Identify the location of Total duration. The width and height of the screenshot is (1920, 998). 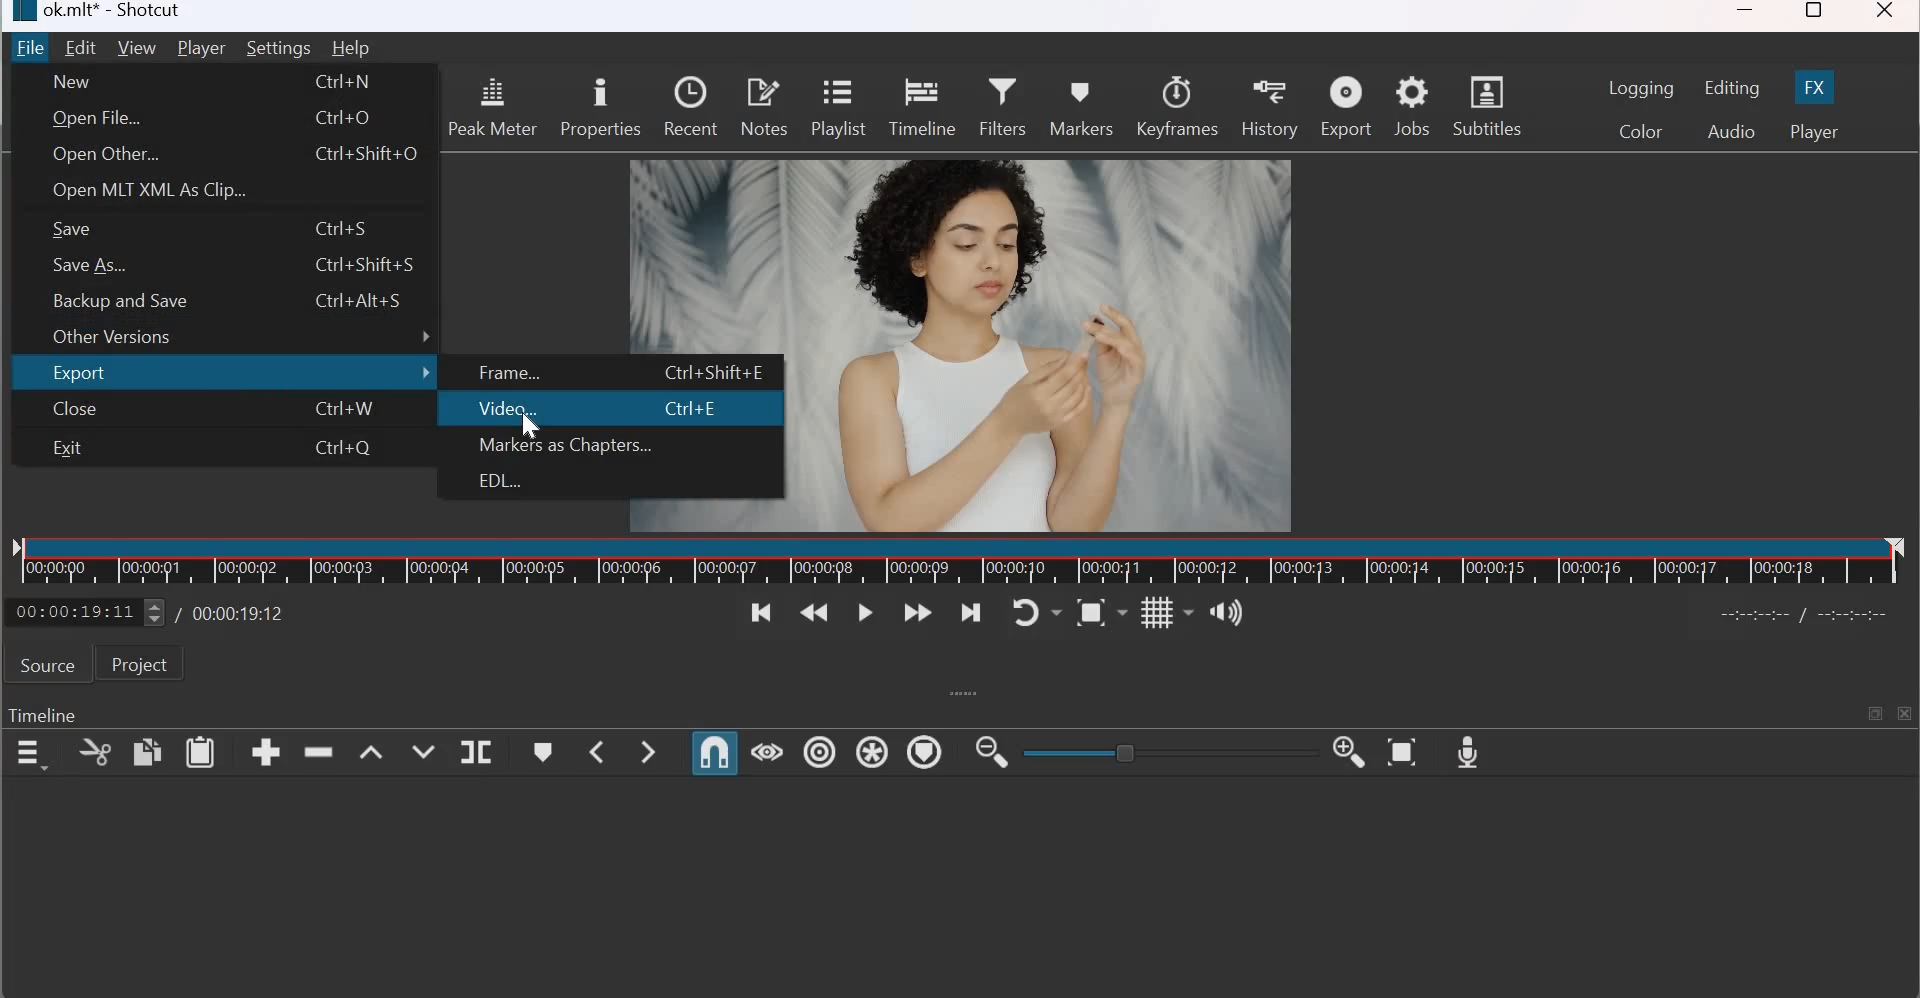
(233, 613).